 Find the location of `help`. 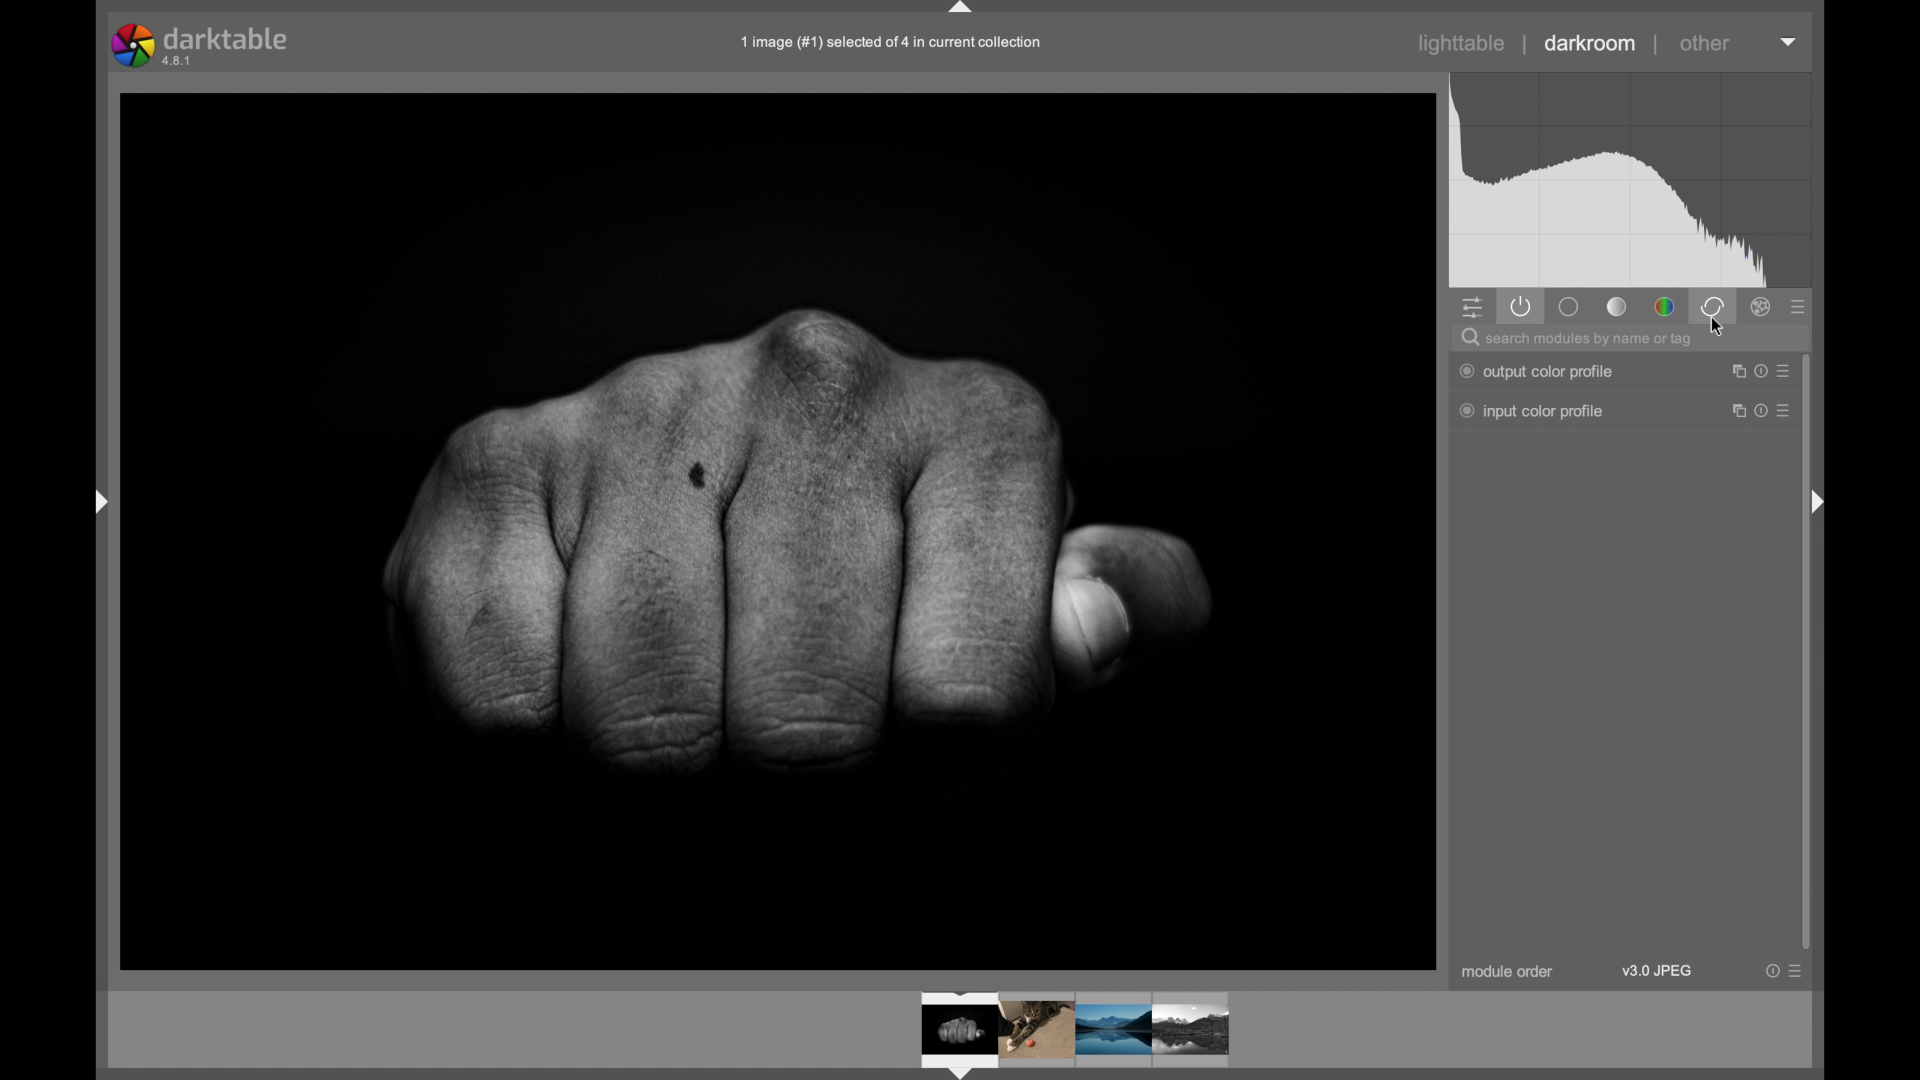

help is located at coordinates (1762, 412).